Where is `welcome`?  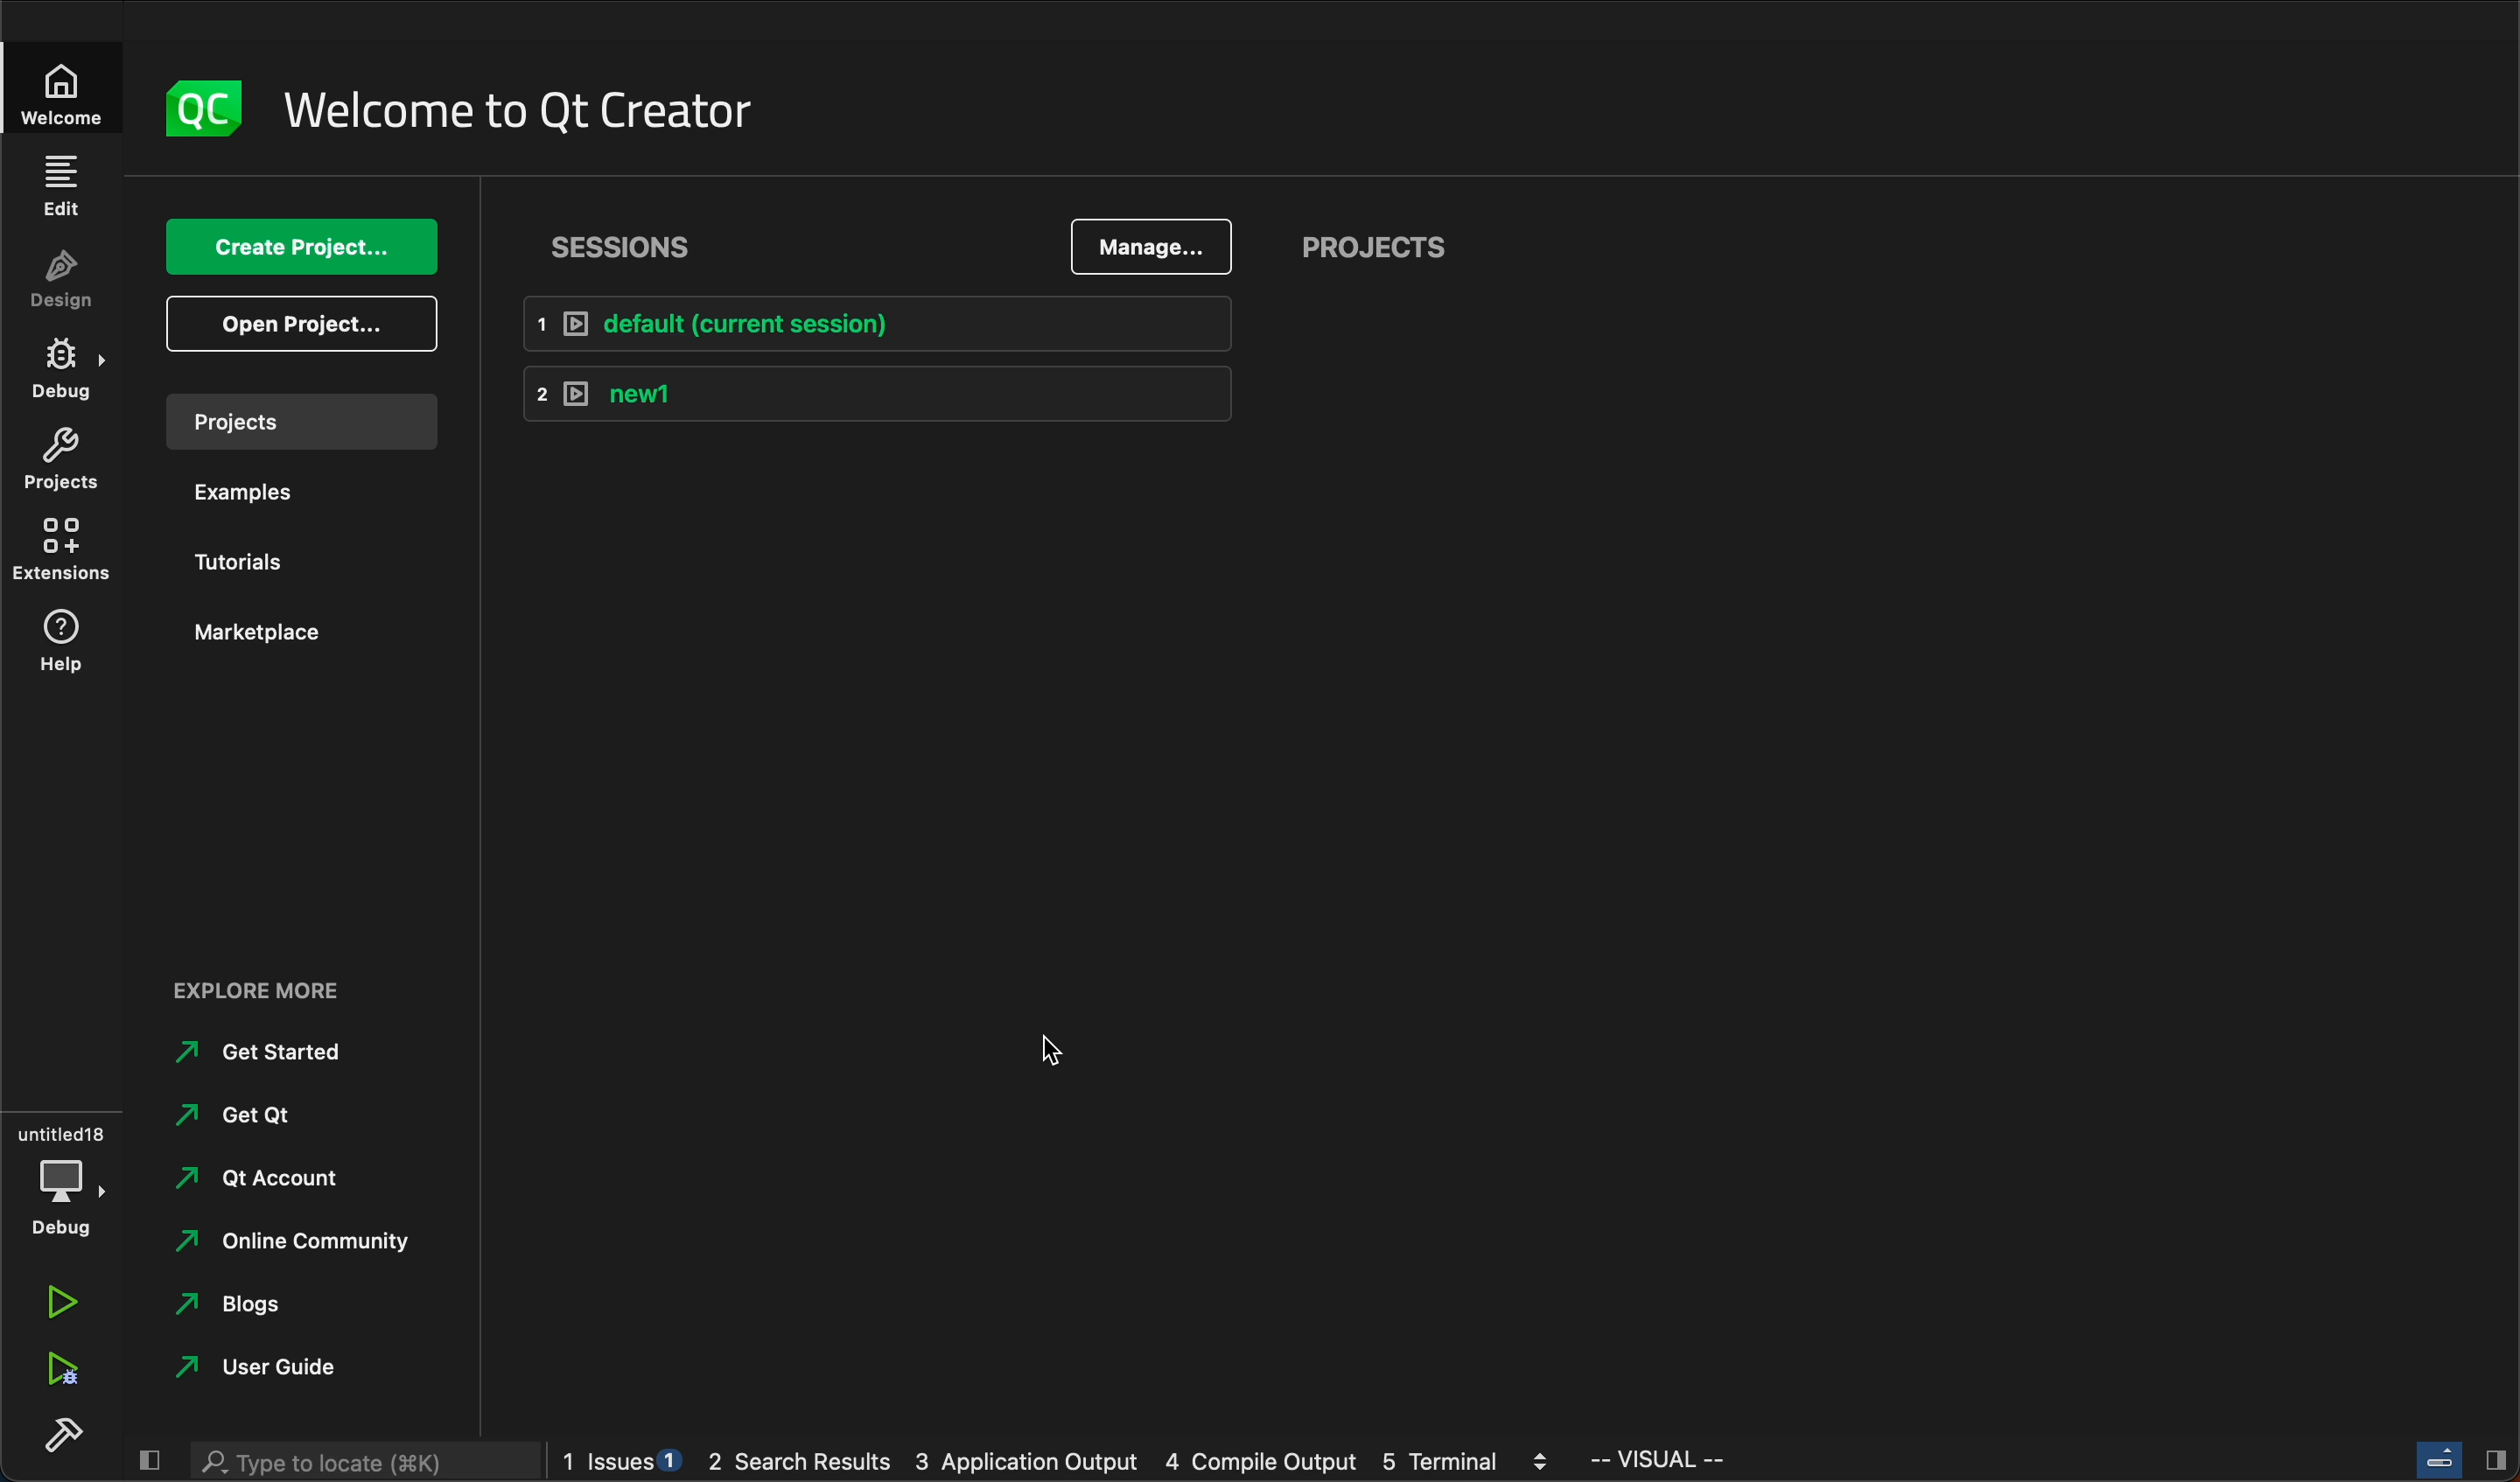
welcome is located at coordinates (73, 92).